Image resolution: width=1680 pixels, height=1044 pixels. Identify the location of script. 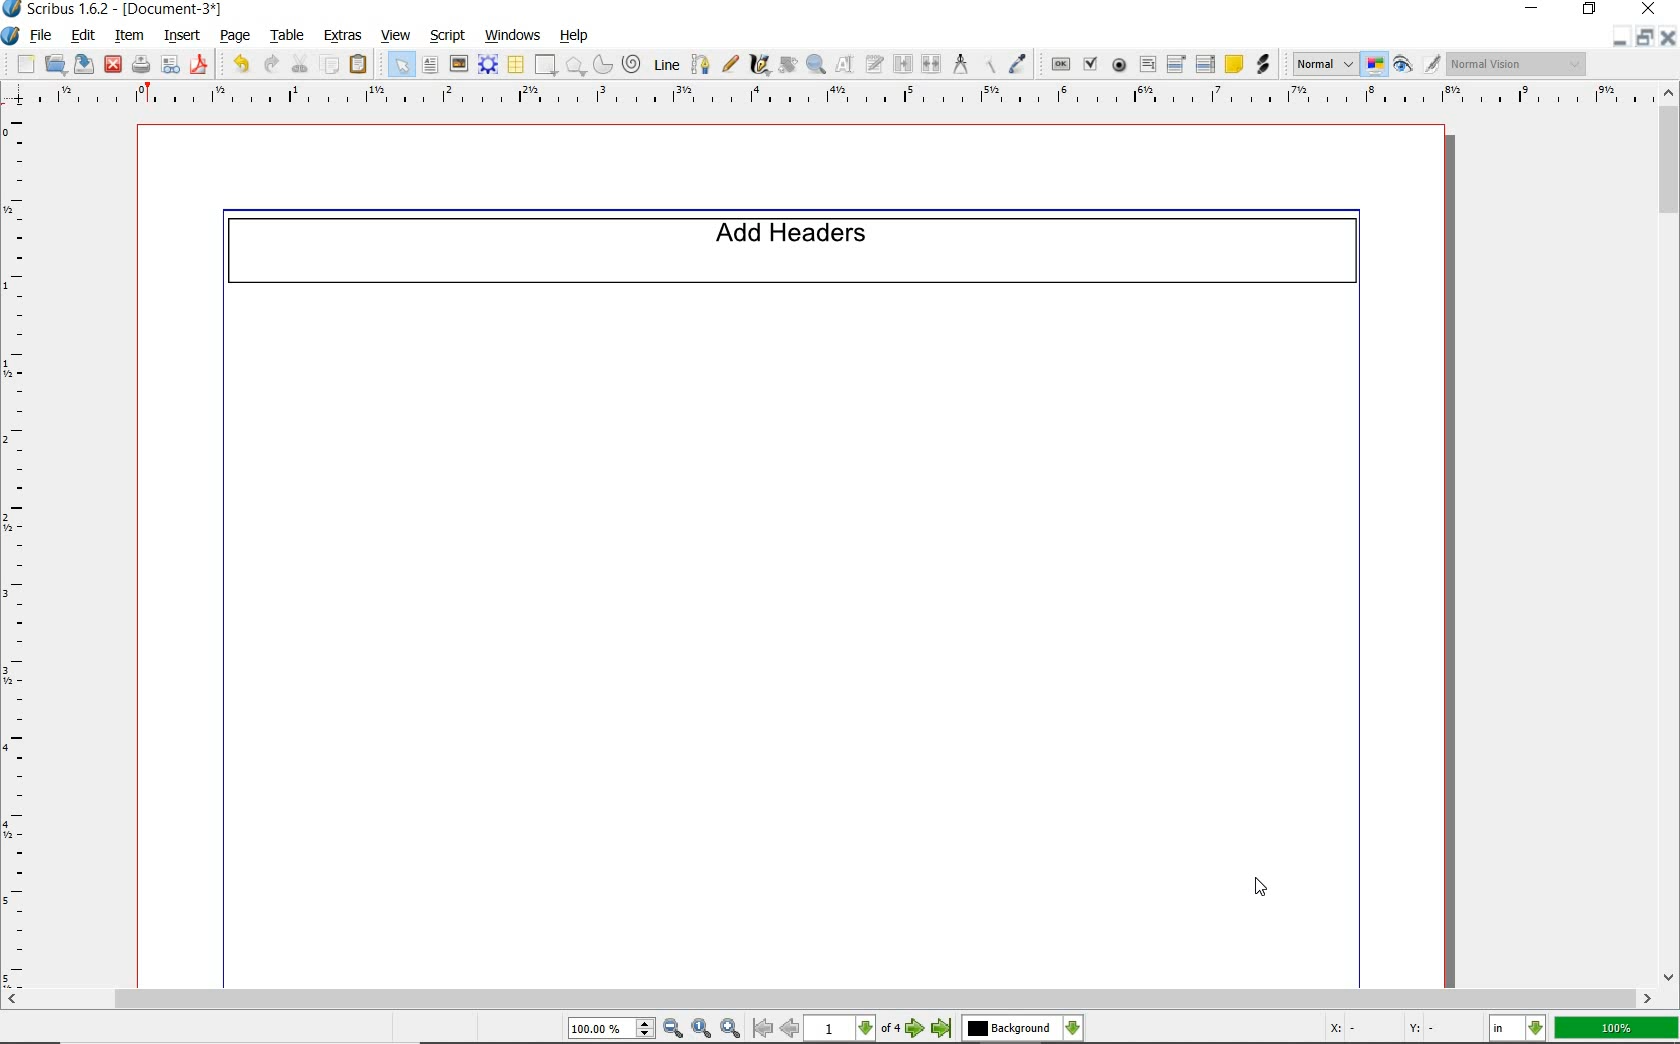
(449, 35).